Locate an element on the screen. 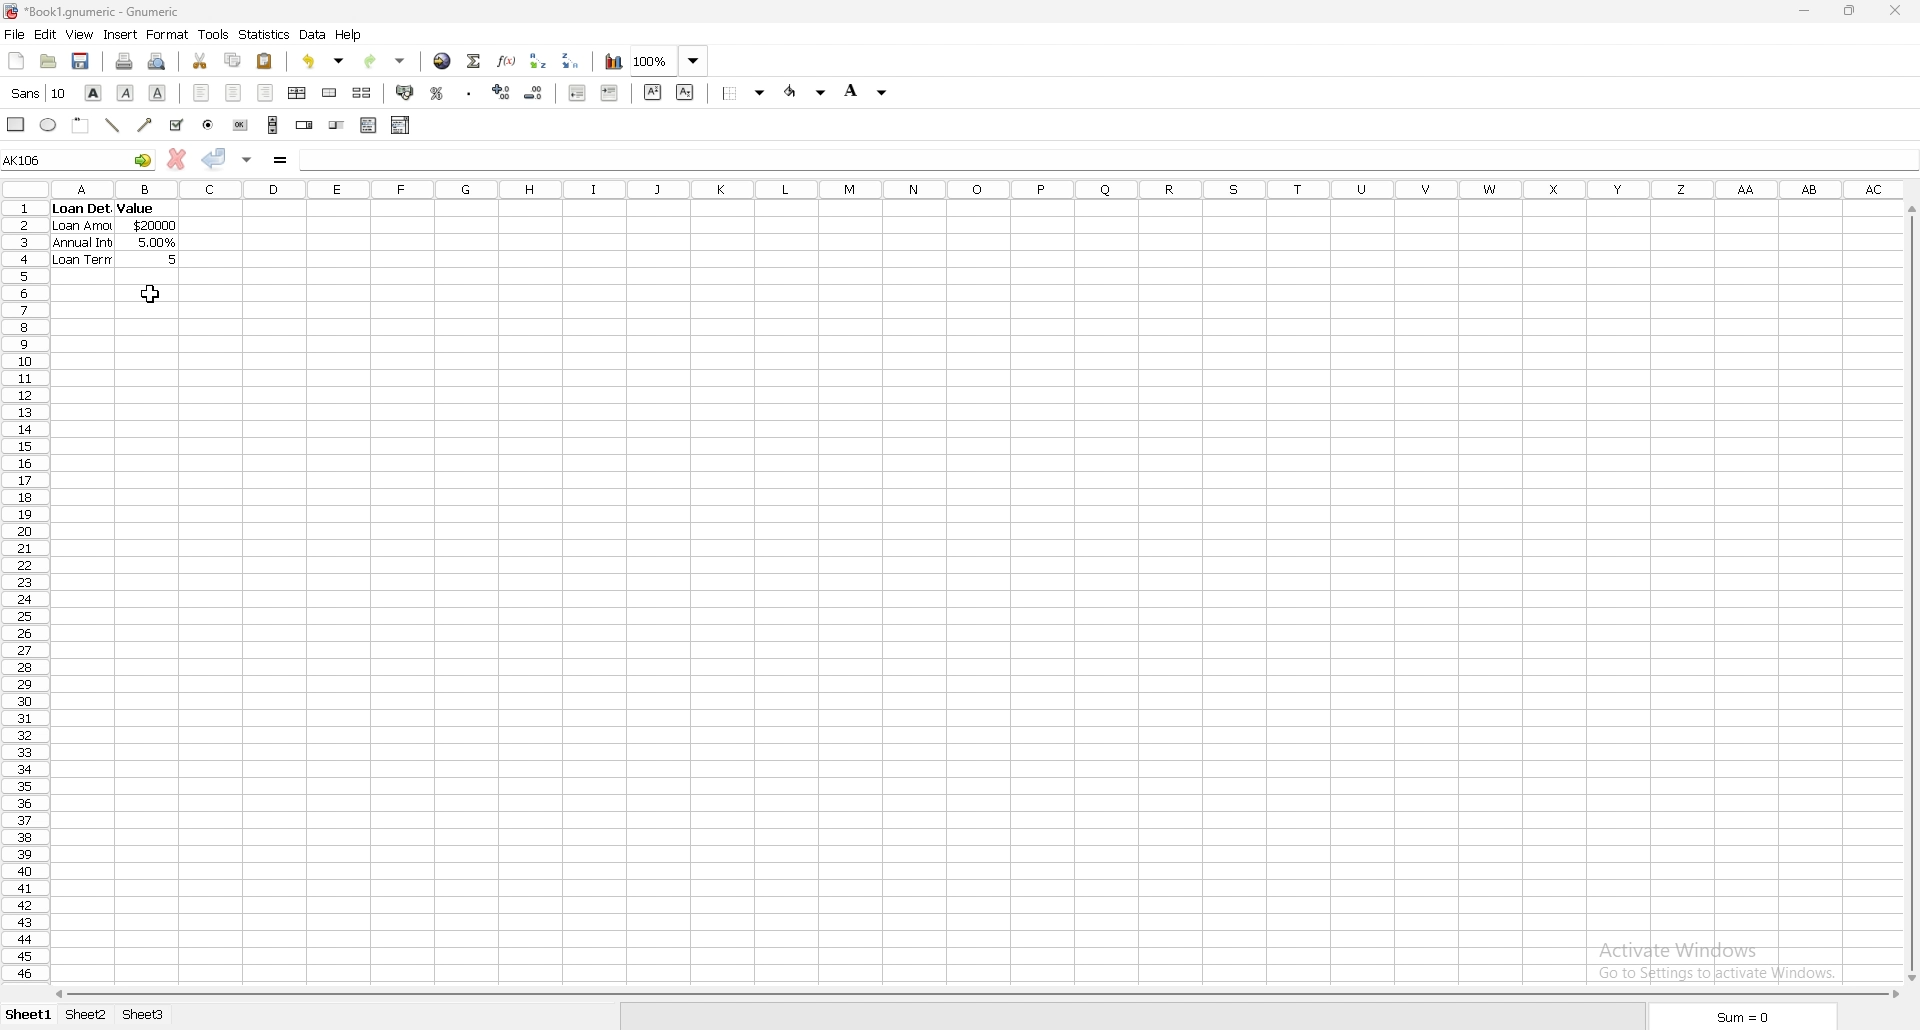 Image resolution: width=1920 pixels, height=1030 pixels. undo is located at coordinates (324, 61).